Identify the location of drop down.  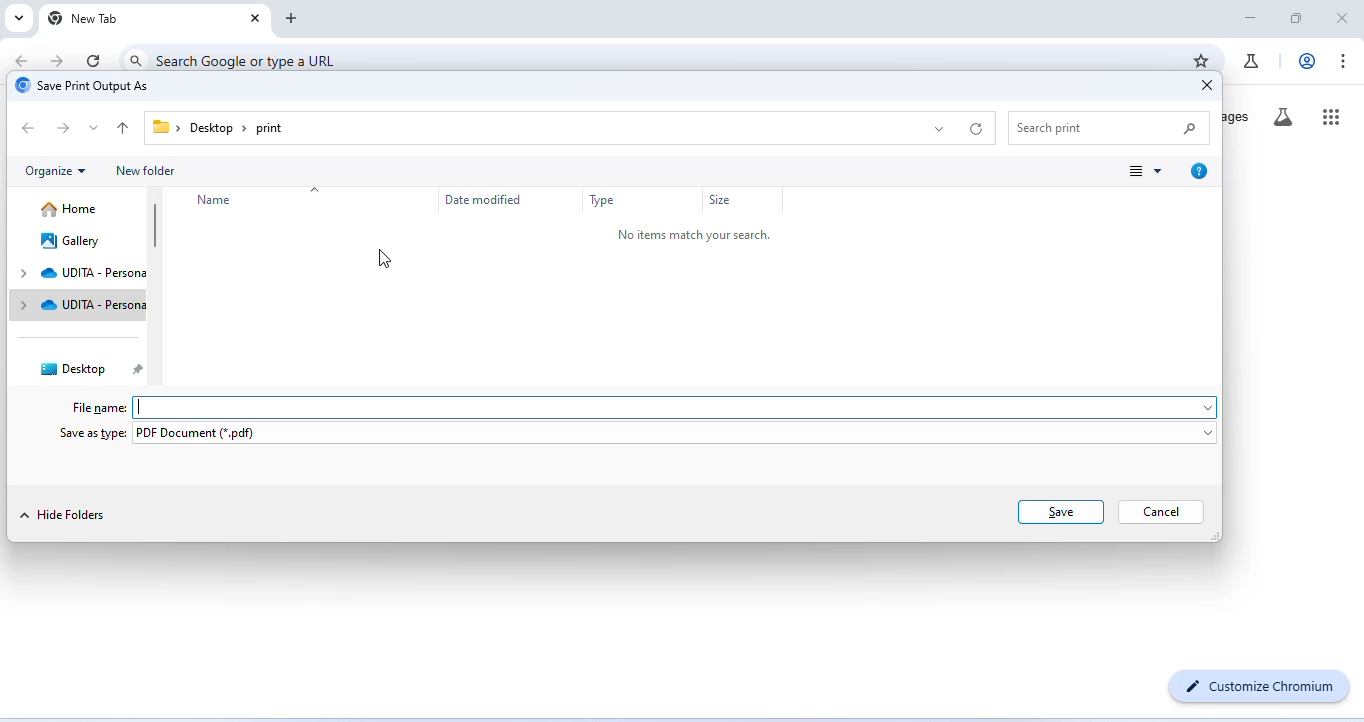
(95, 127).